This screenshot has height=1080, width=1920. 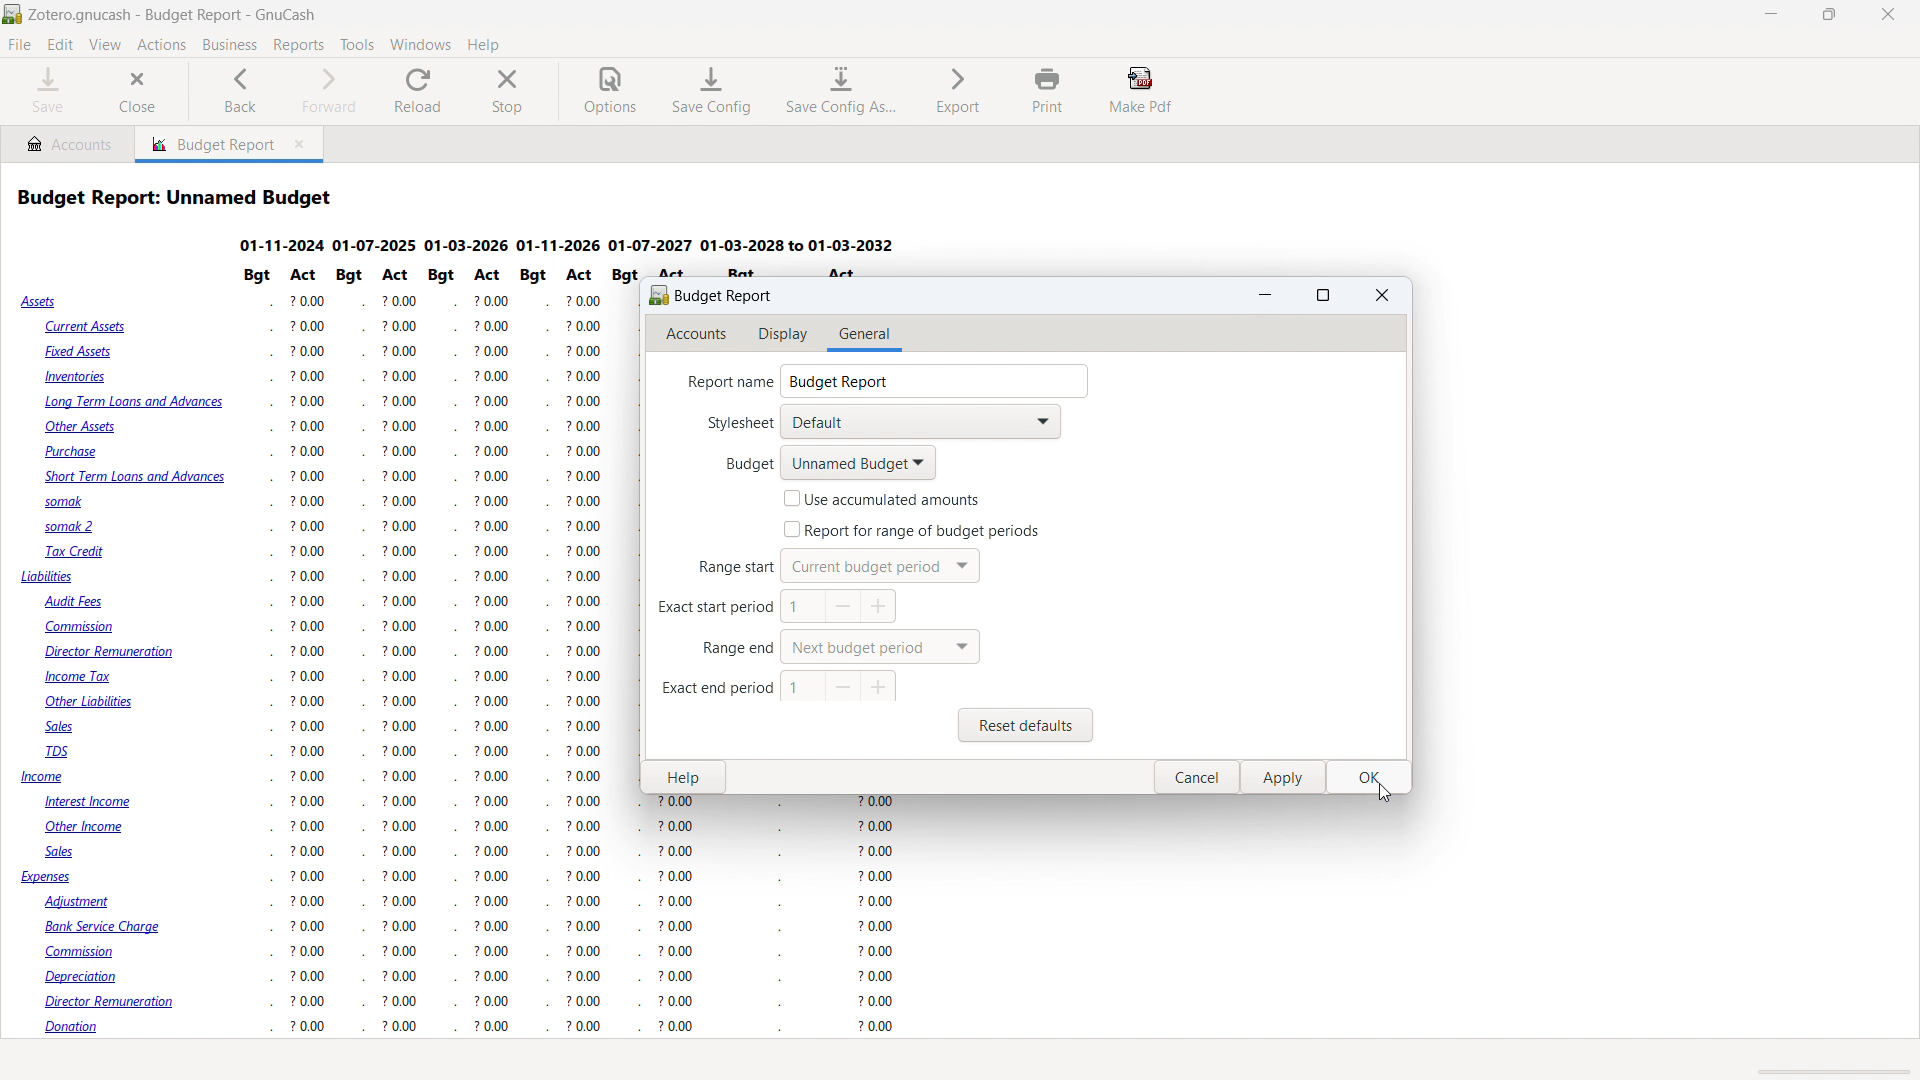 I want to click on reports, so click(x=298, y=45).